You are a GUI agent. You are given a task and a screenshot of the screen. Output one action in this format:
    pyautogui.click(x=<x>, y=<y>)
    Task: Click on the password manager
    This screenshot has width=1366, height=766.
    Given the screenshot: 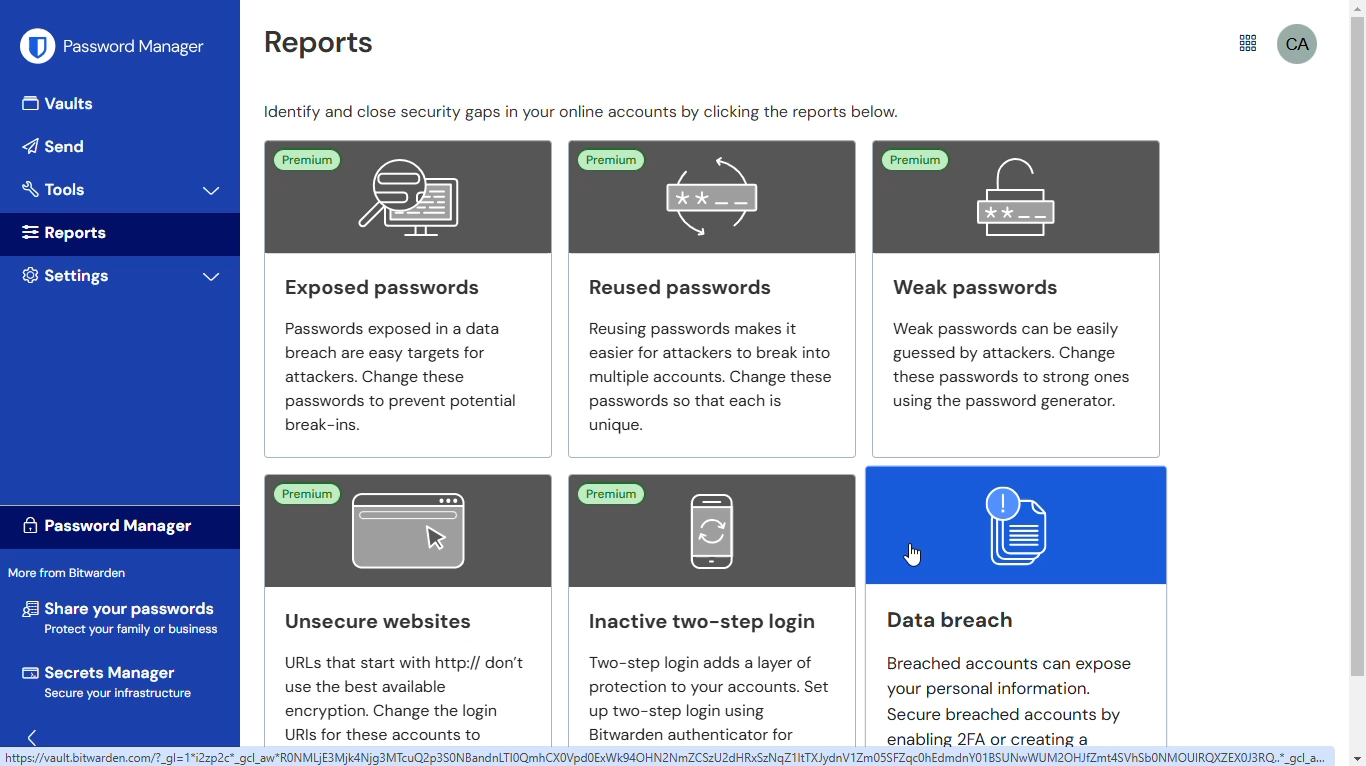 What is the action you would take?
    pyautogui.click(x=135, y=46)
    